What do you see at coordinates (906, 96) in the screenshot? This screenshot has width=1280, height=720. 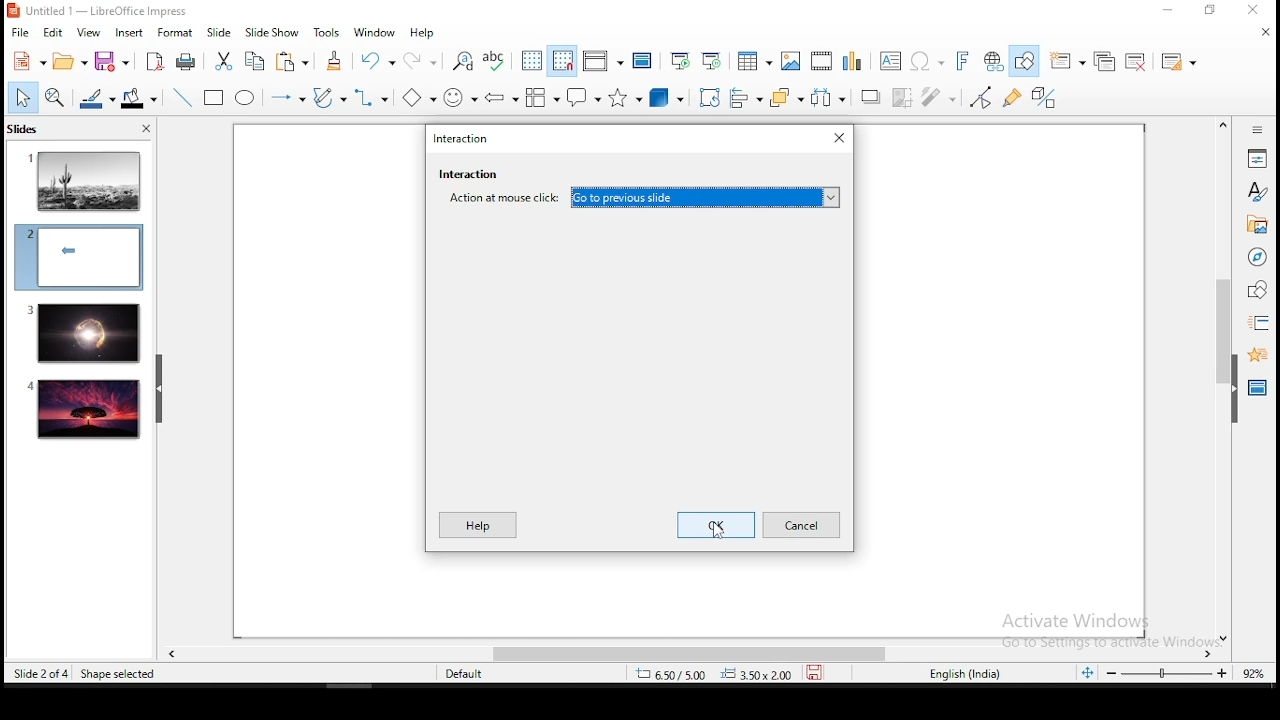 I see `crop image` at bounding box center [906, 96].